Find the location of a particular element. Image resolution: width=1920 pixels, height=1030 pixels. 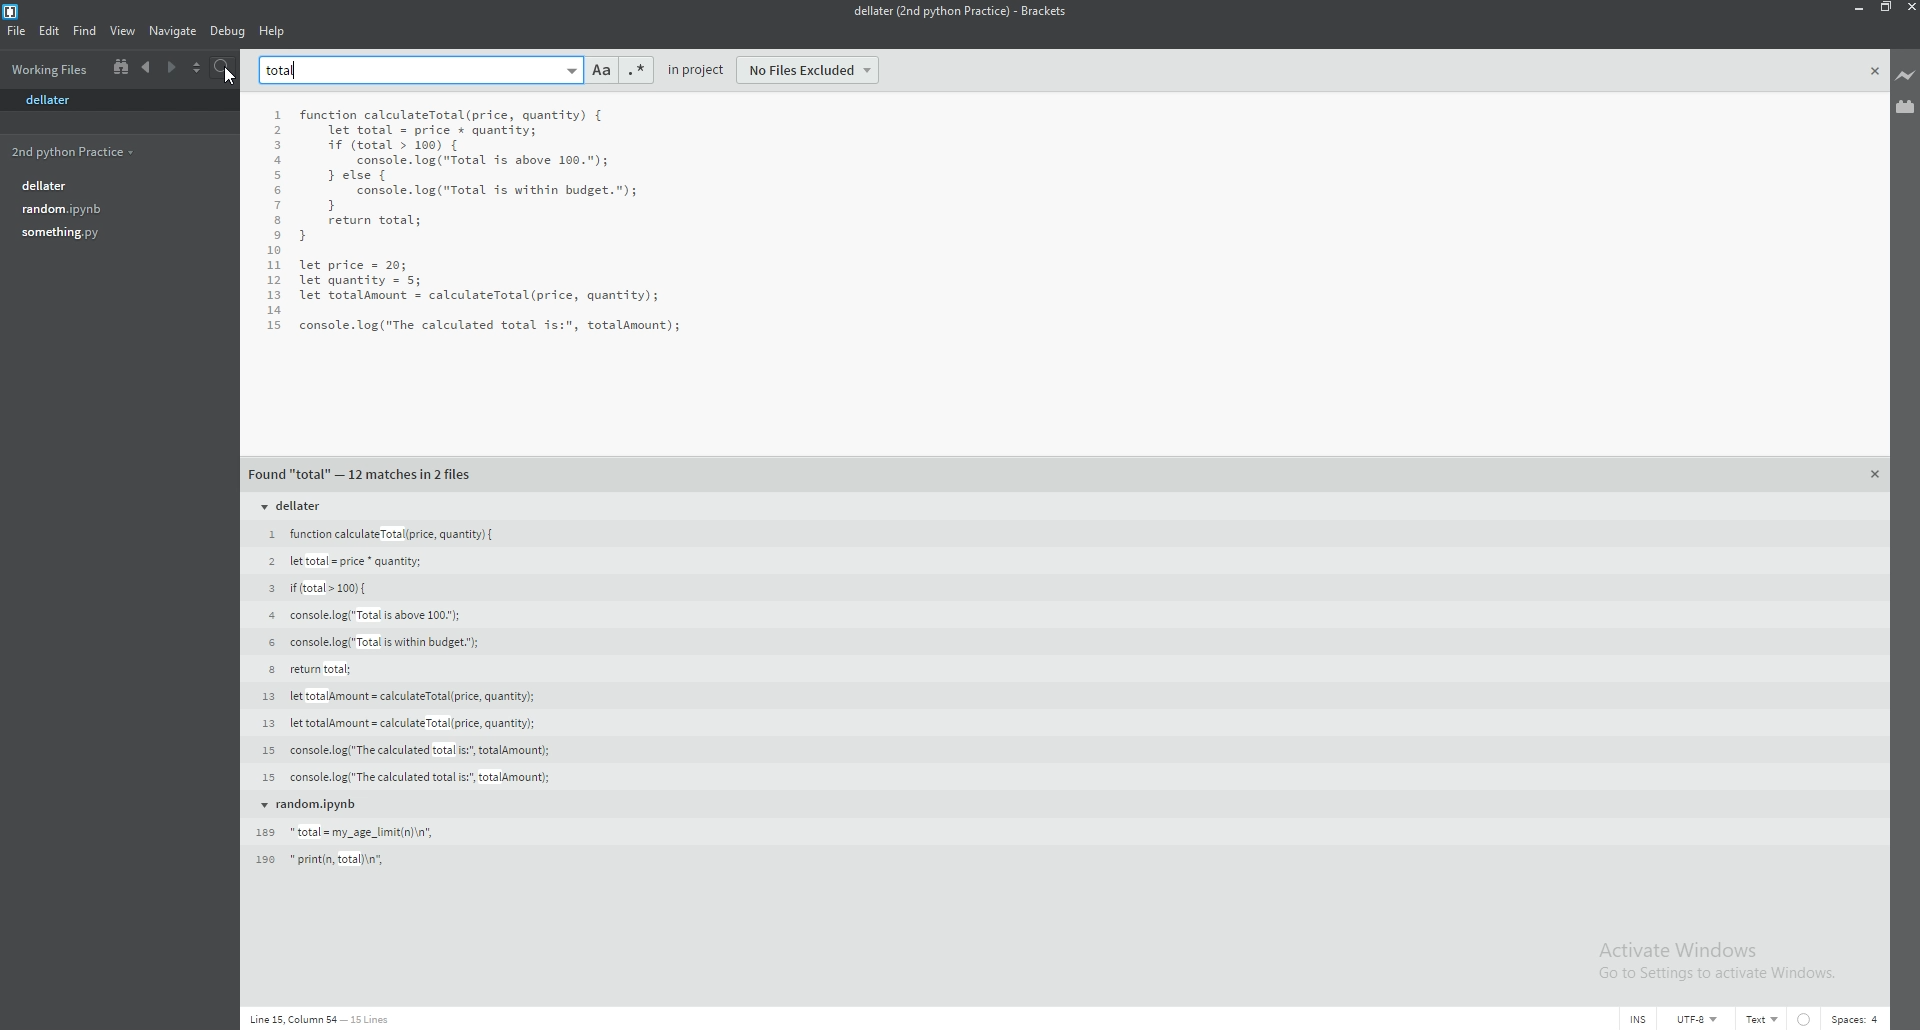

bracket logo is located at coordinates (13, 11).